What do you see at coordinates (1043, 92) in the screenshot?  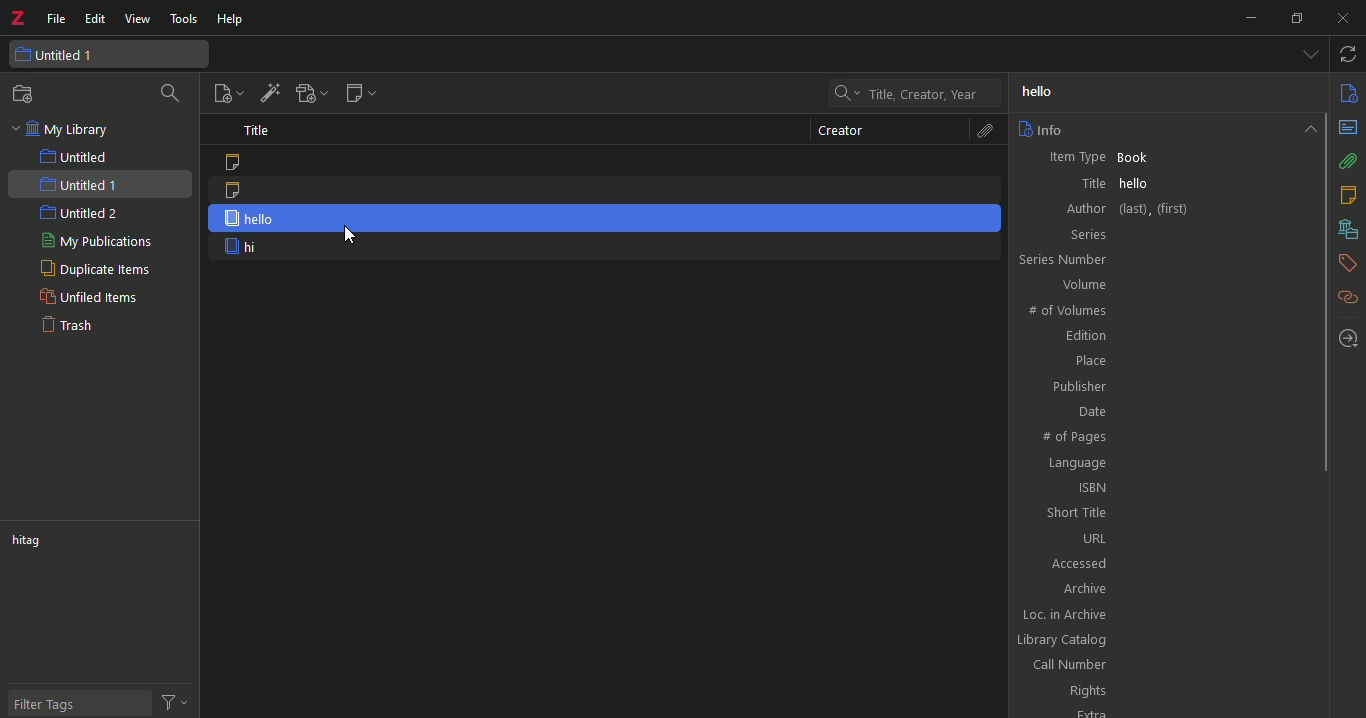 I see `hello` at bounding box center [1043, 92].